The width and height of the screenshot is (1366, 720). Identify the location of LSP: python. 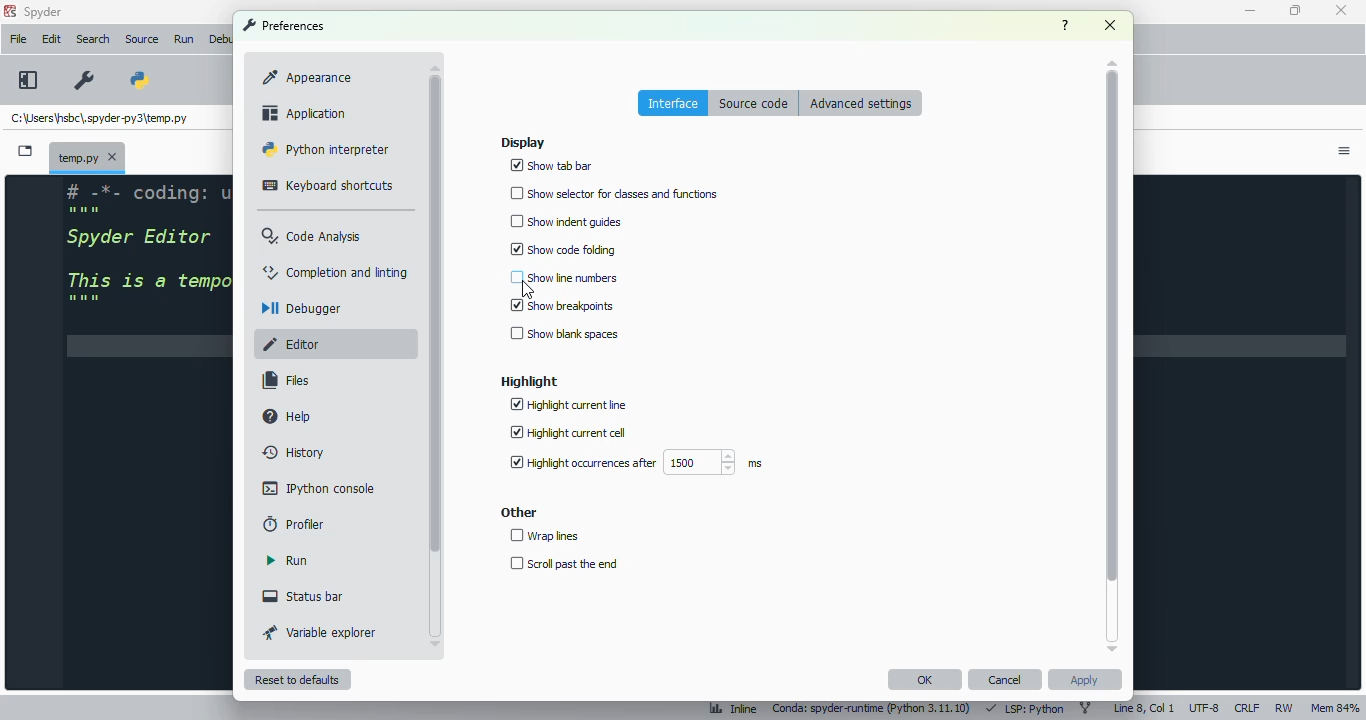
(1026, 708).